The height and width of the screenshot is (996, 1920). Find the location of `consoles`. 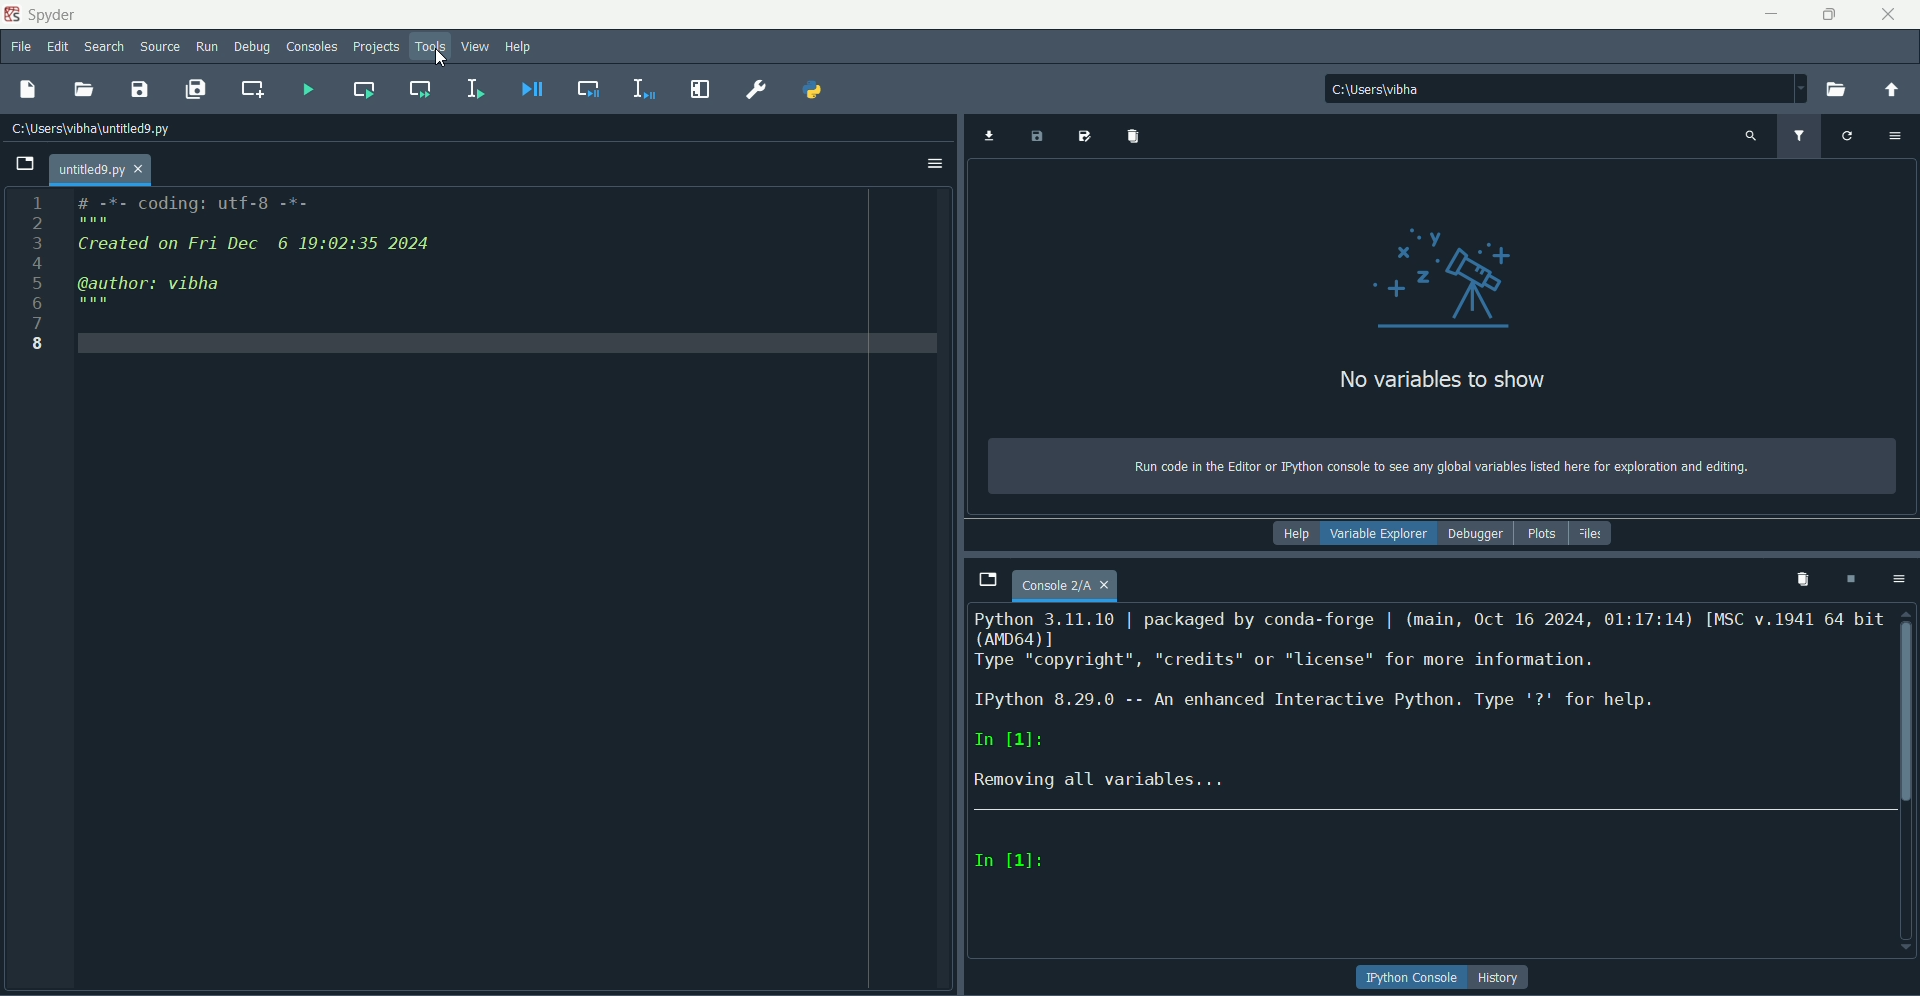

consoles is located at coordinates (313, 46).